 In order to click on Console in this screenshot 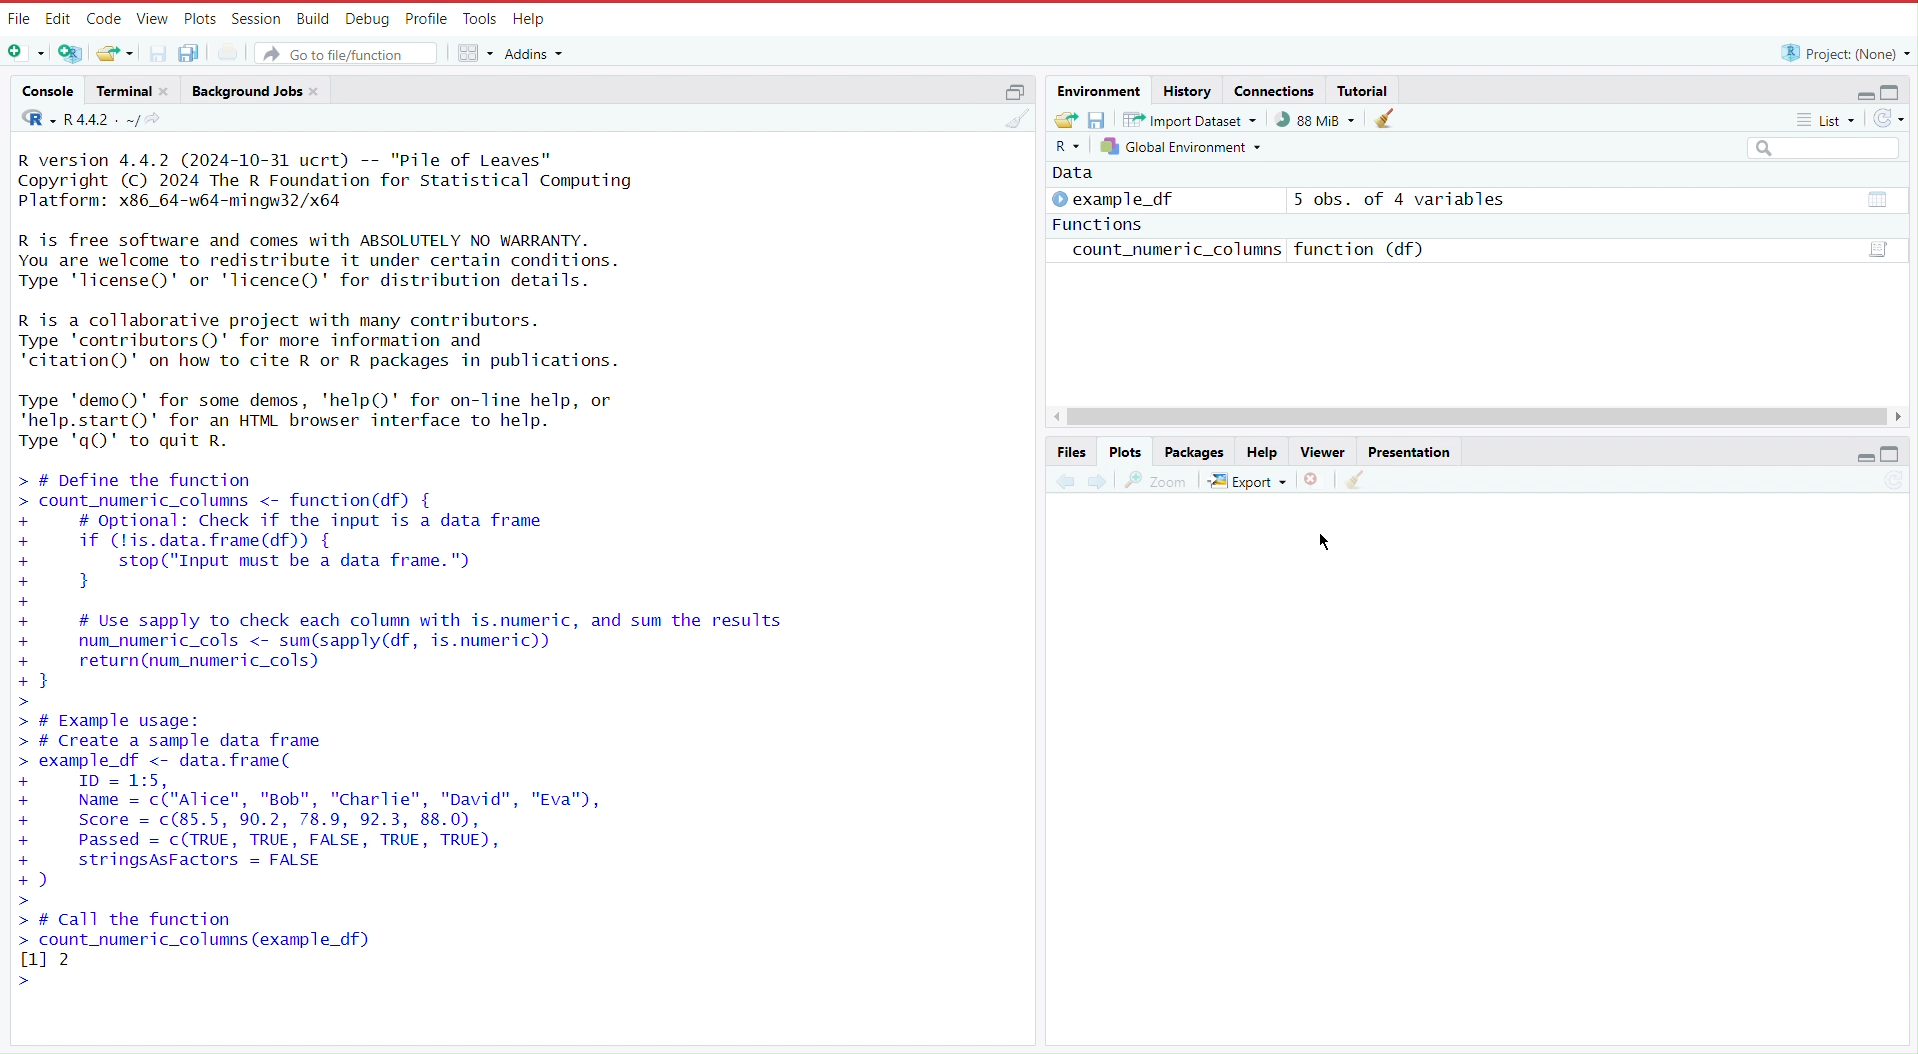, I will do `click(48, 93)`.